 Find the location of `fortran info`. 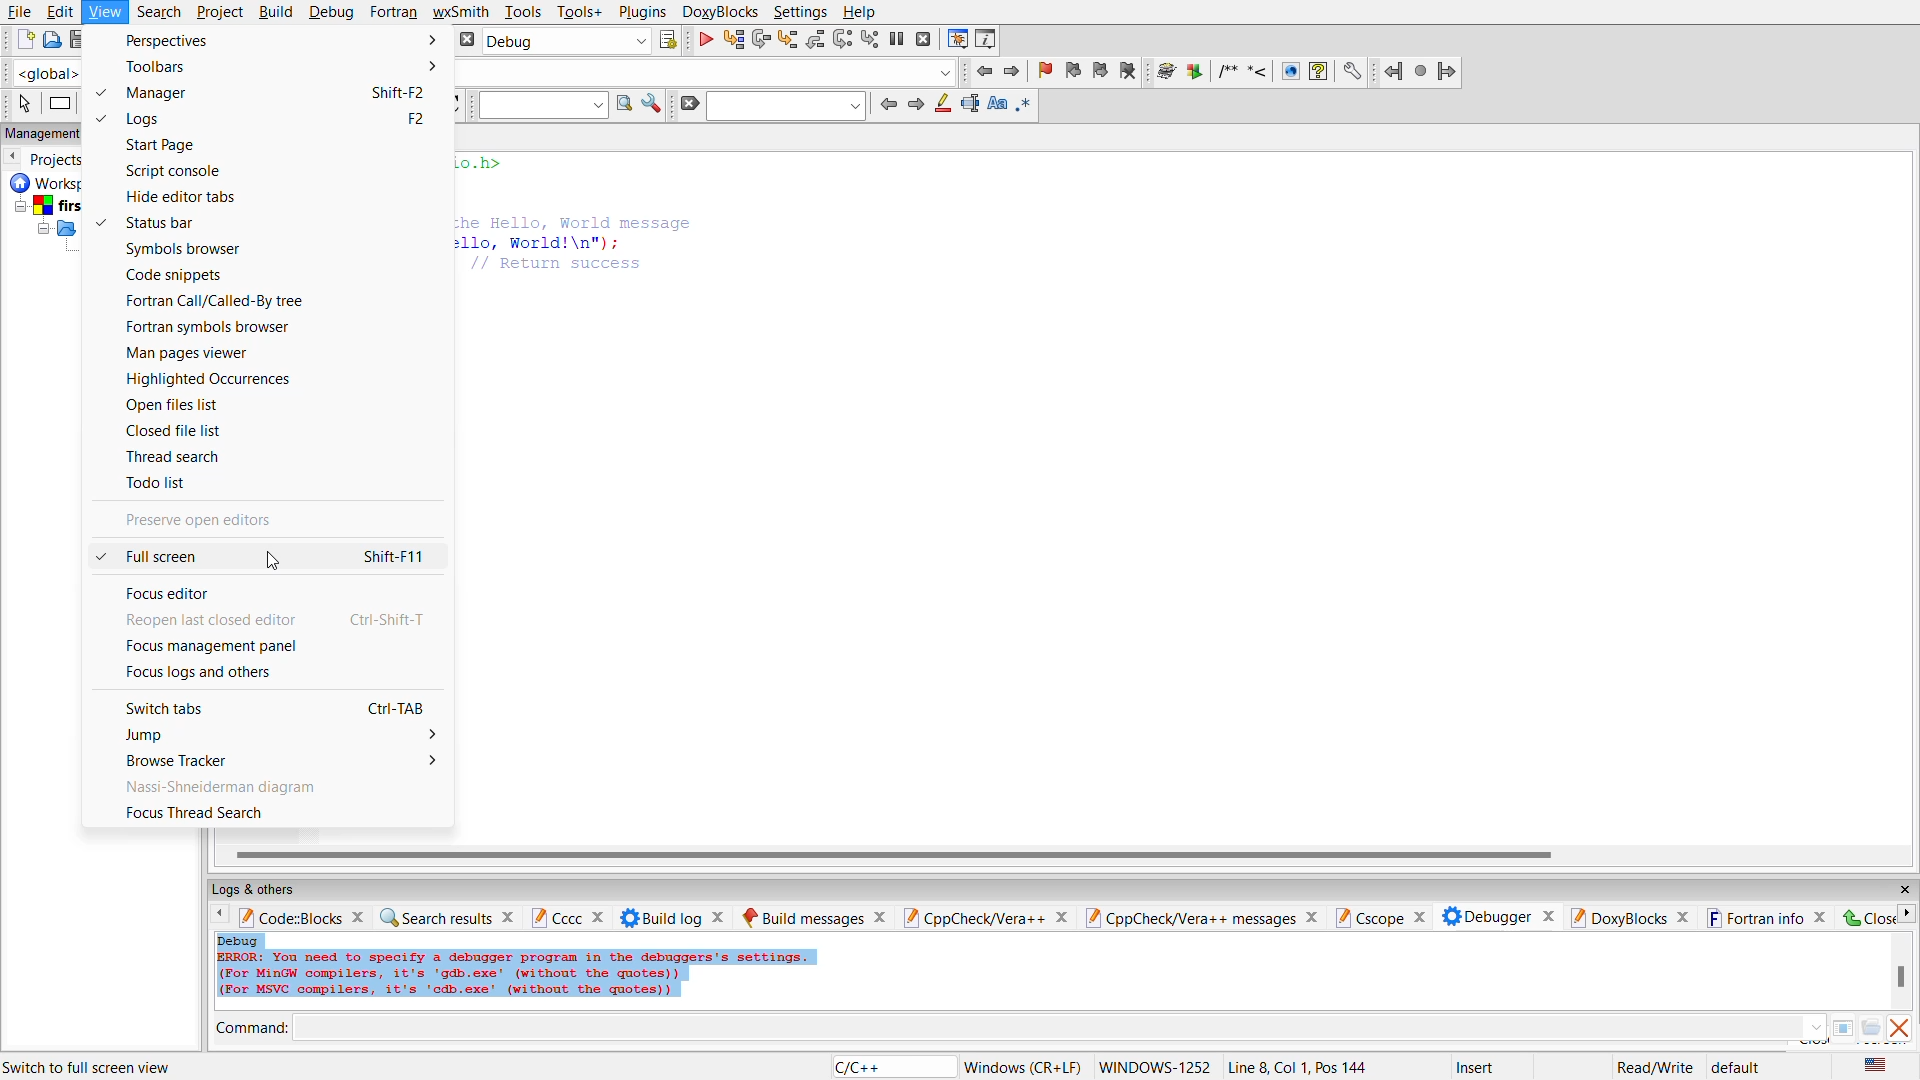

fortran info is located at coordinates (1767, 914).